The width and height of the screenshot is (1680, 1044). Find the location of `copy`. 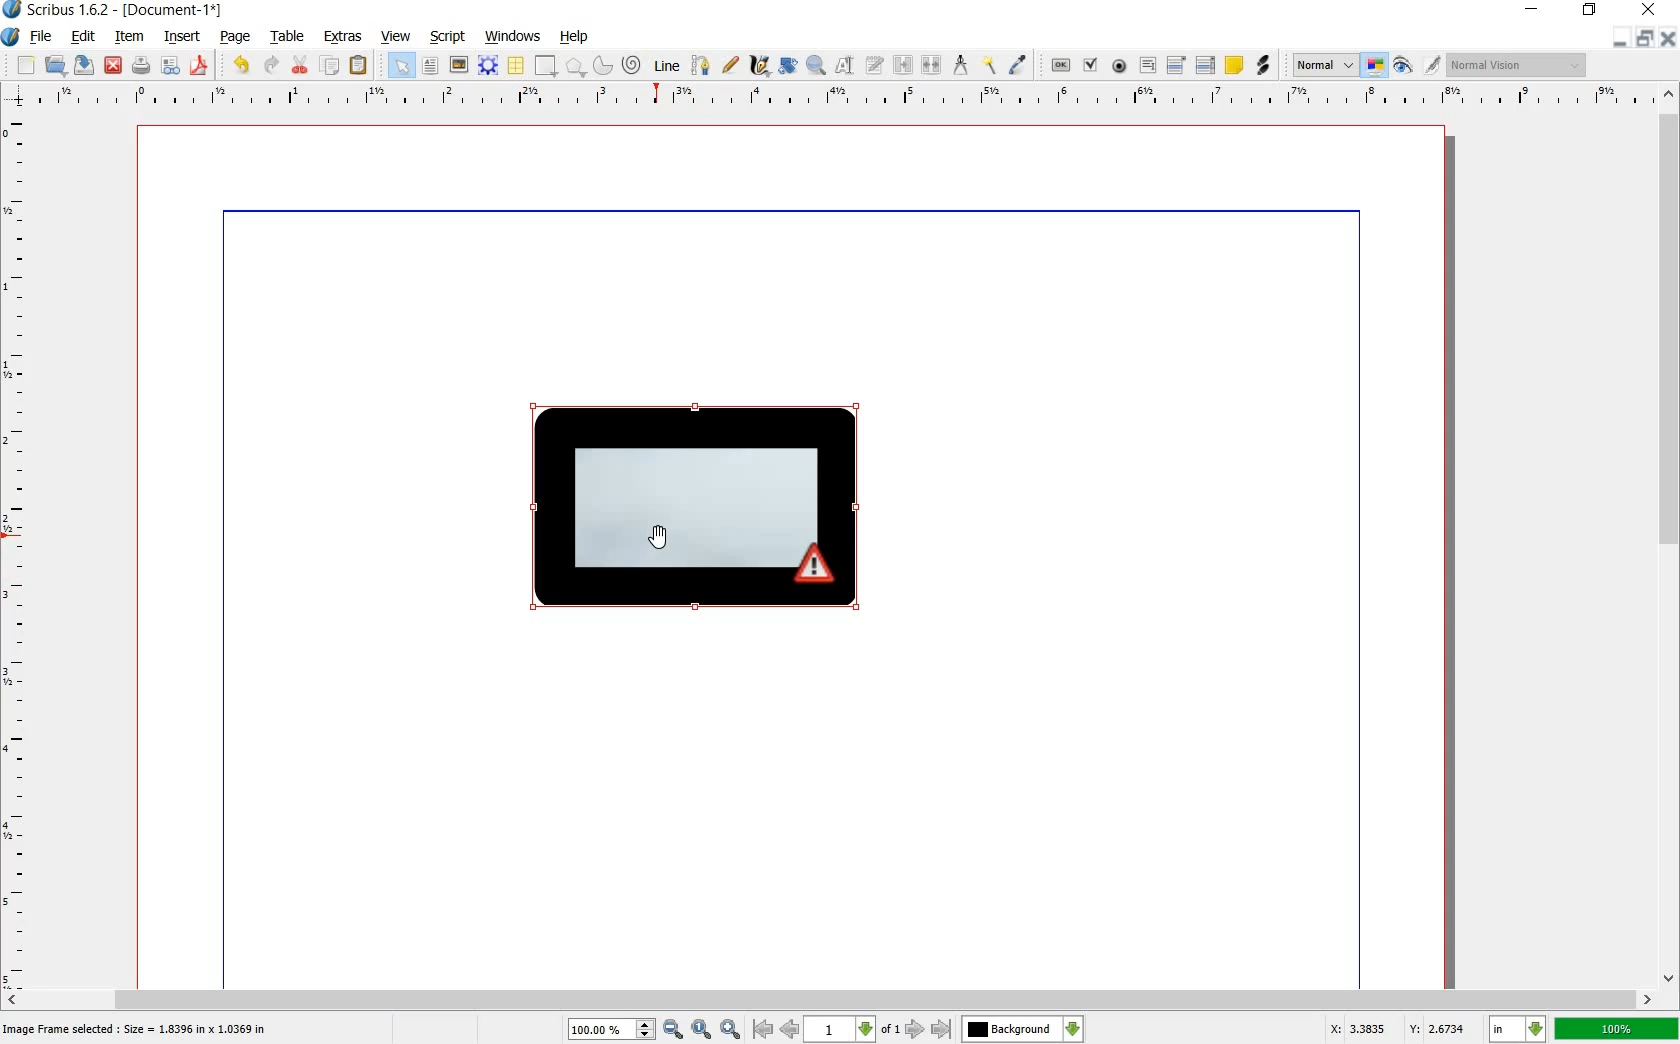

copy is located at coordinates (331, 67).